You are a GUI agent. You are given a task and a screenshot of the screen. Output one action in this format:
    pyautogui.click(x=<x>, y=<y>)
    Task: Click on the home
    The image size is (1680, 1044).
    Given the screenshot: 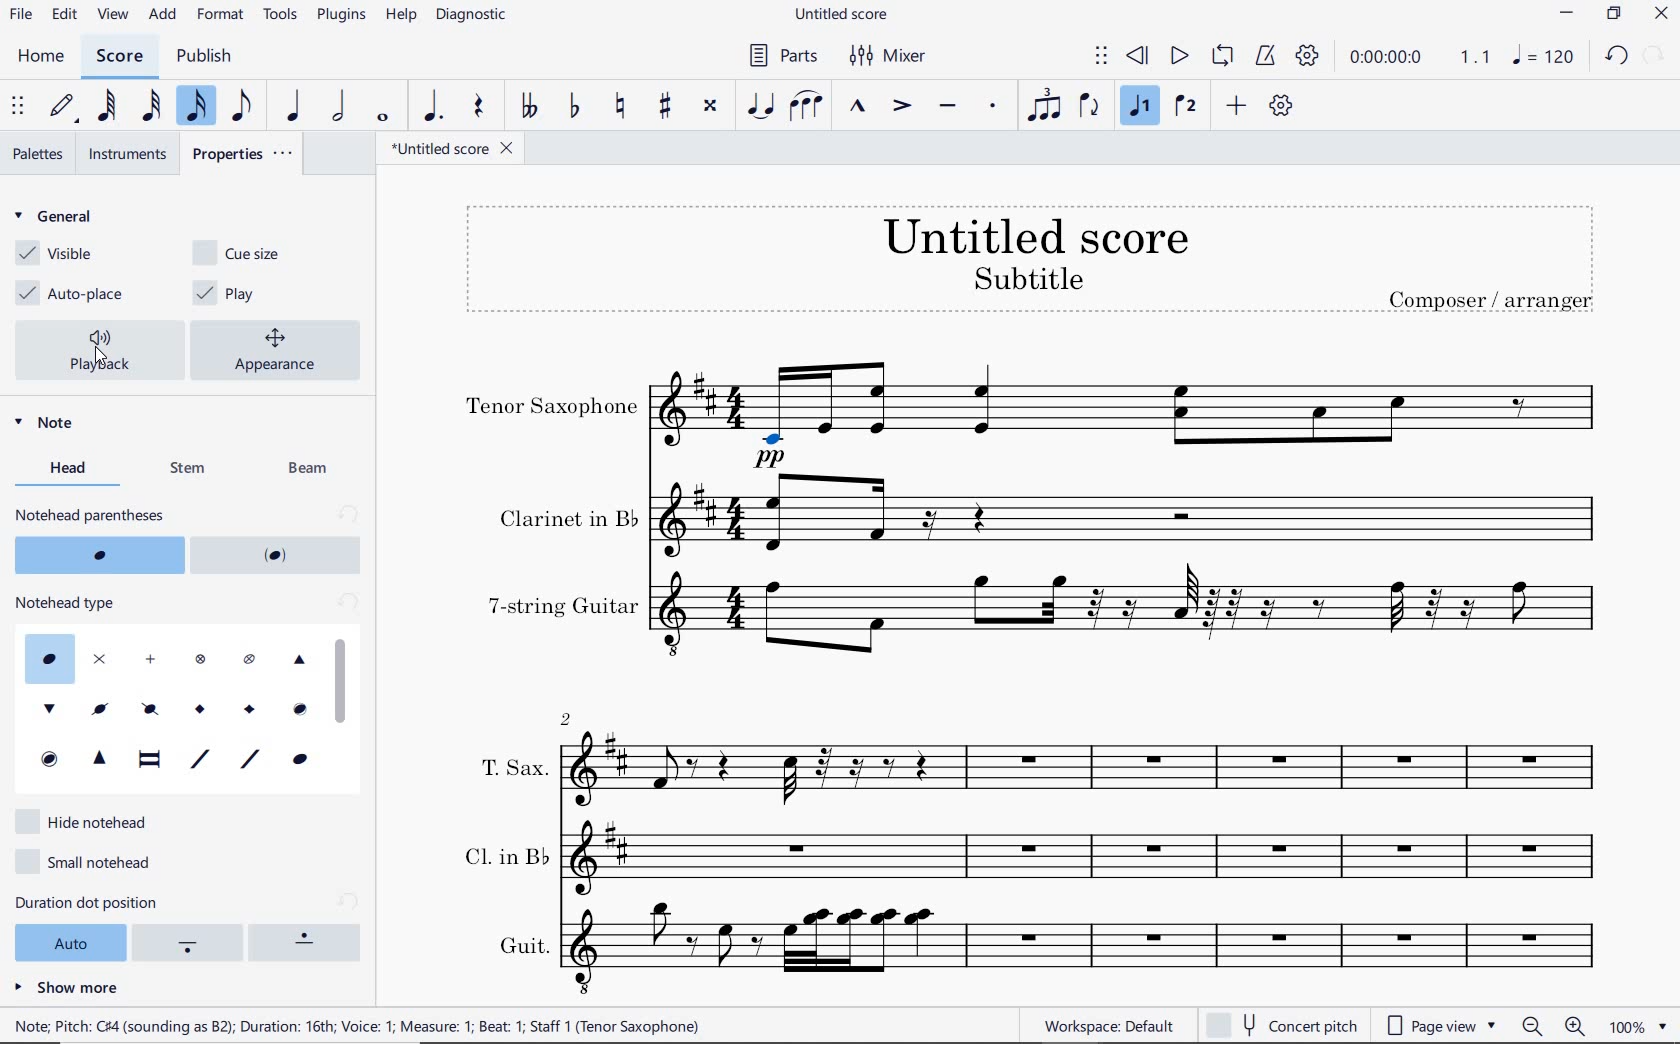 What is the action you would take?
    pyautogui.click(x=40, y=57)
    